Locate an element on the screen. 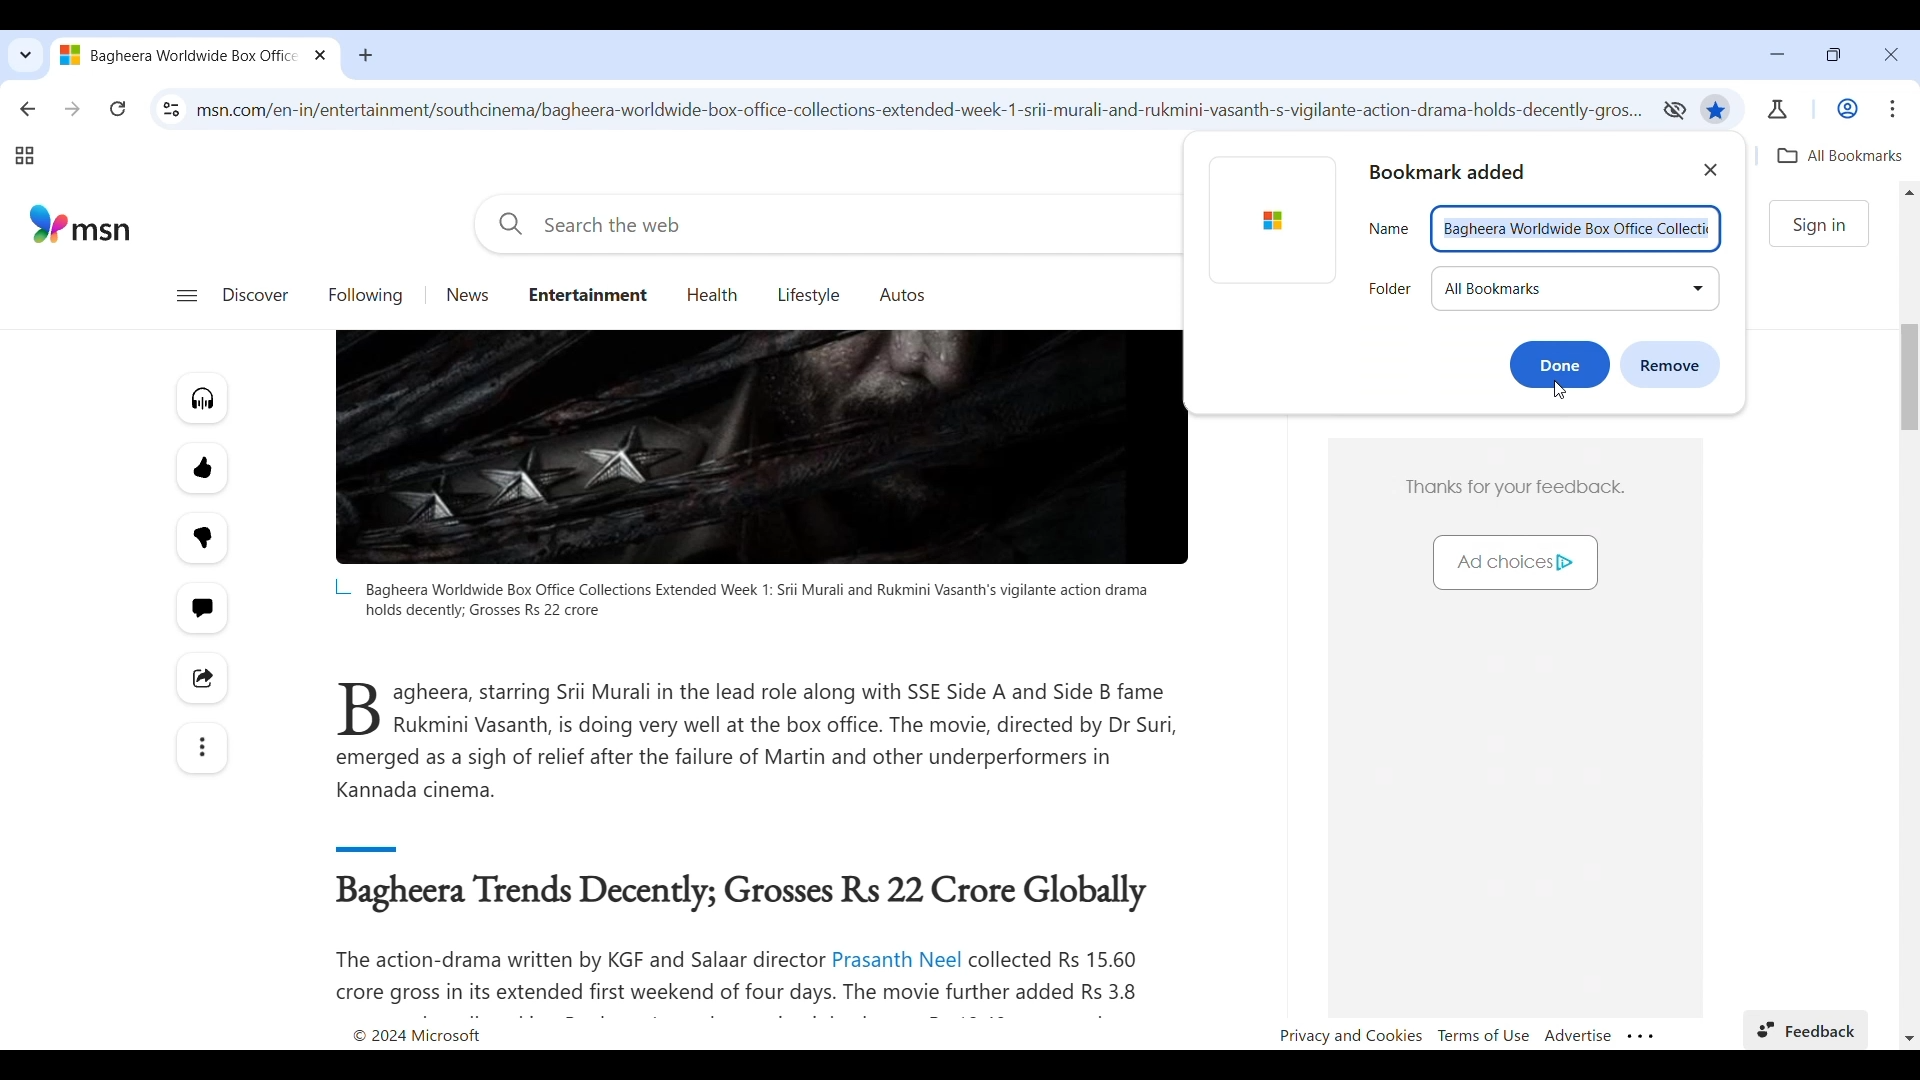 This screenshot has width=1920, height=1080. copyright 2024 microsoft is located at coordinates (441, 1033).